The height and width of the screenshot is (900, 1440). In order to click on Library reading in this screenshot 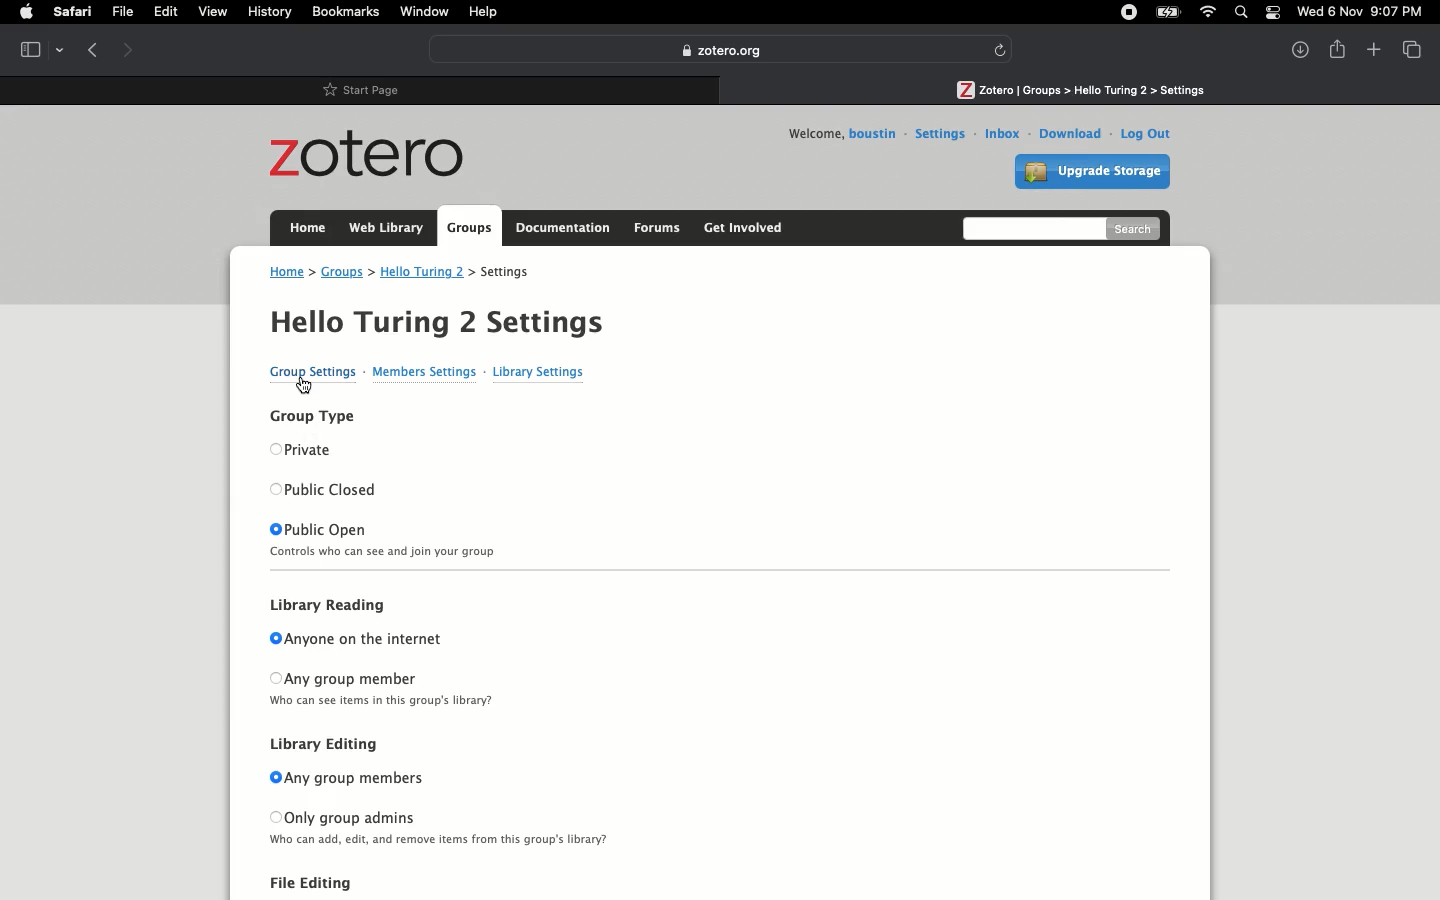, I will do `click(331, 605)`.